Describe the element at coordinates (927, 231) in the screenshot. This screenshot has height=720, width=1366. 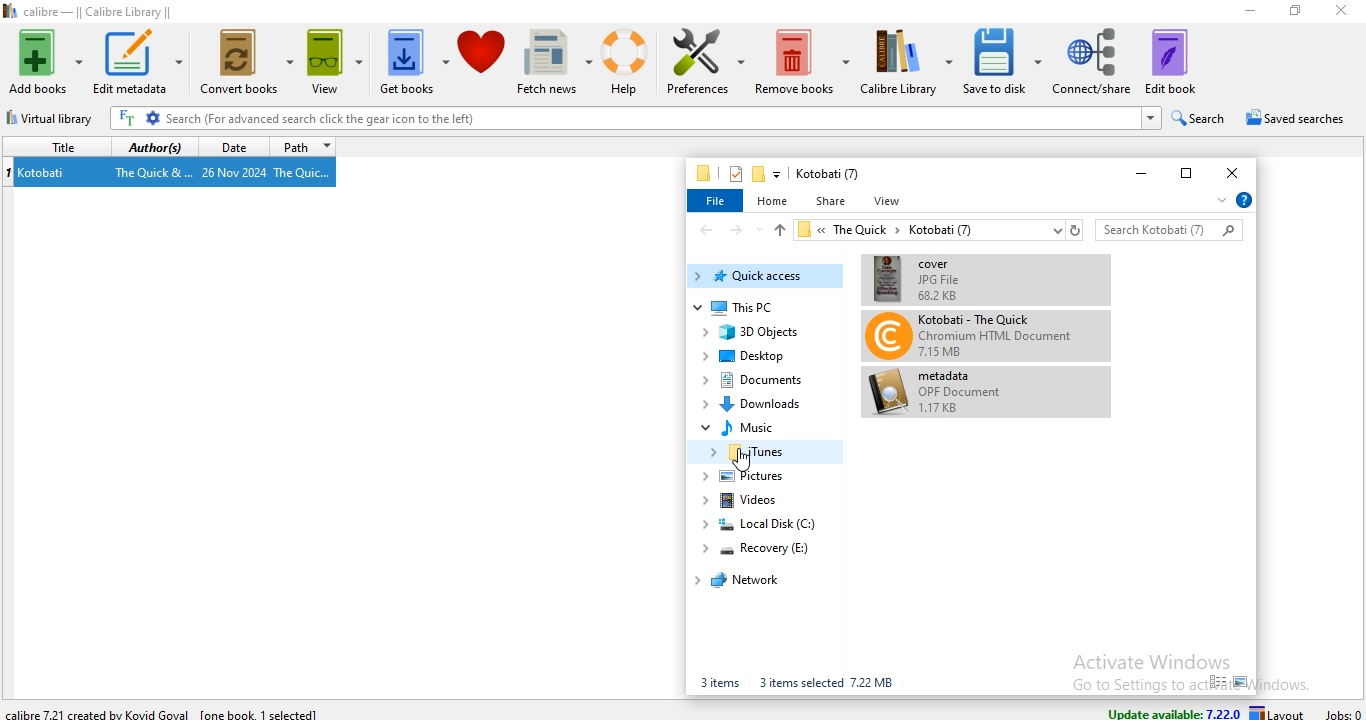
I see `« TheQuick > Kotobati (7)` at that location.